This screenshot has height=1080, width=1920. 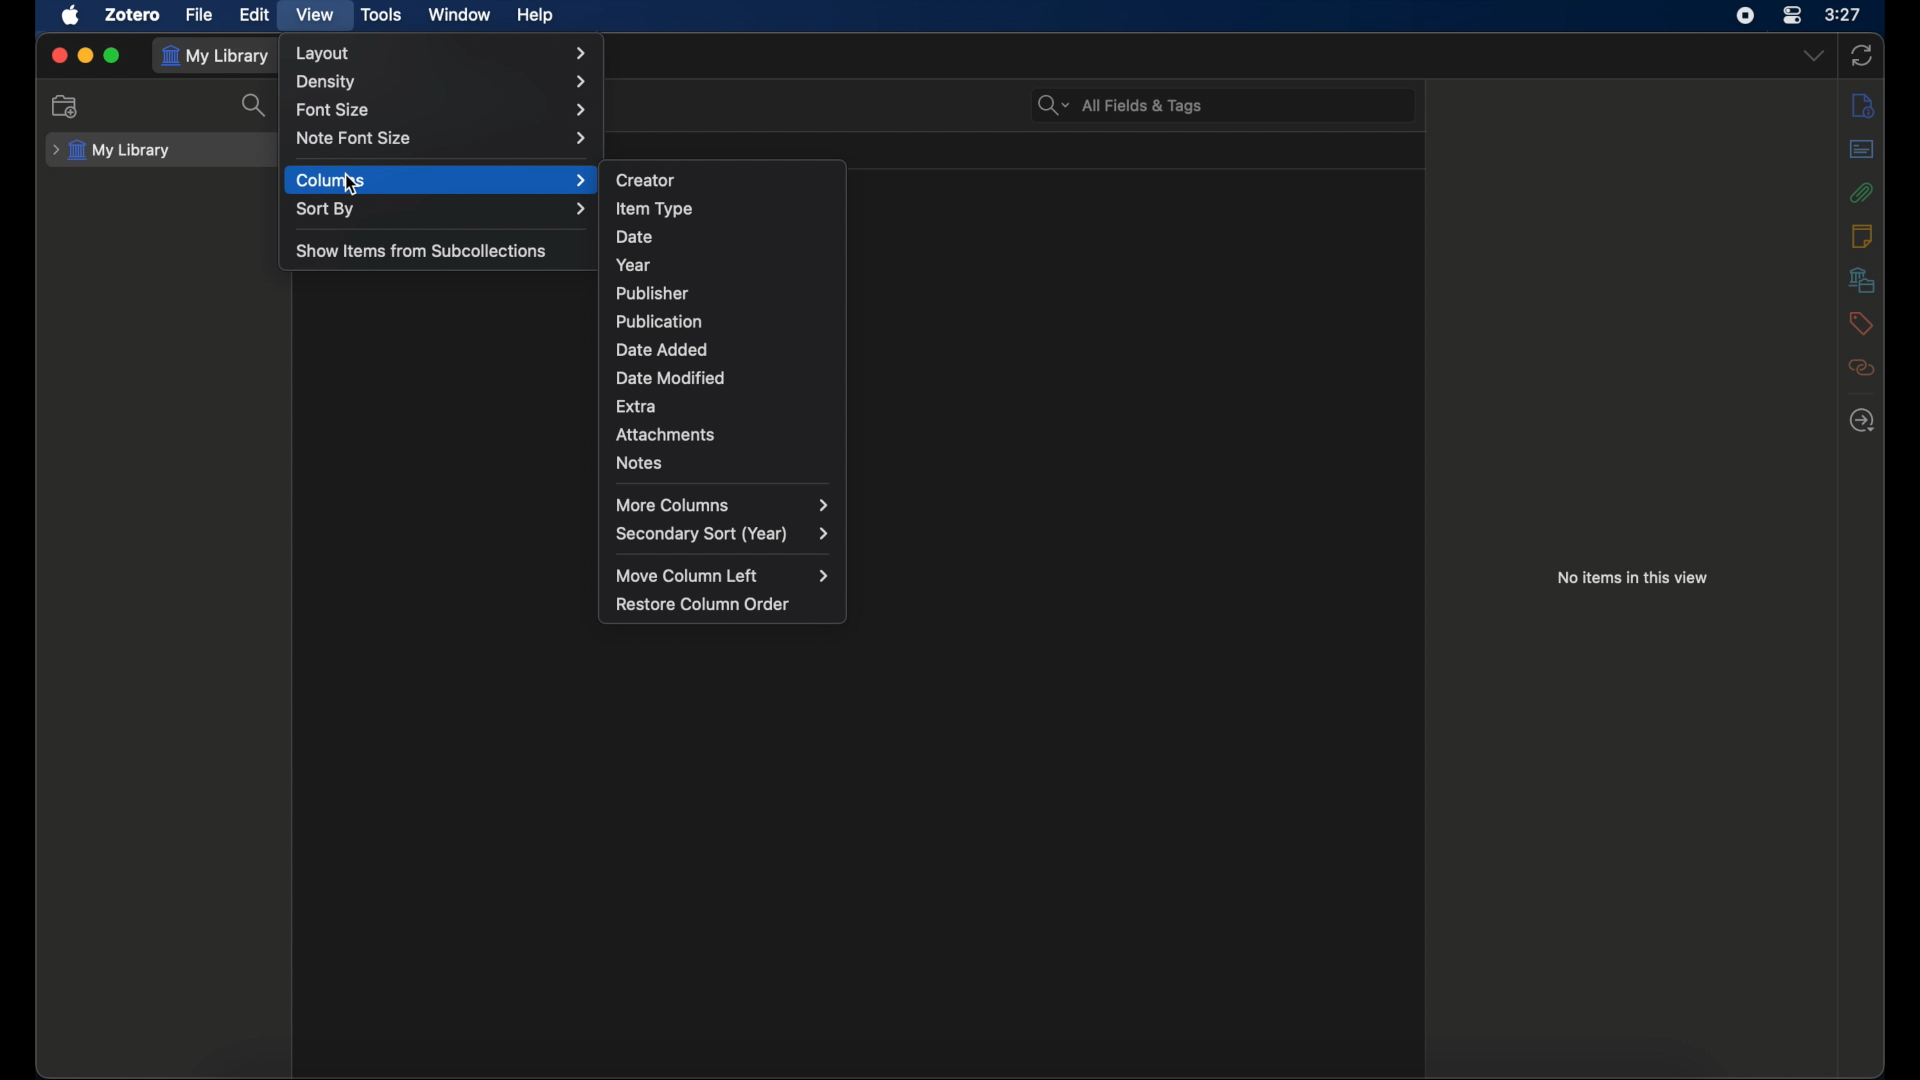 What do you see at coordinates (442, 210) in the screenshot?
I see `sort by` at bounding box center [442, 210].